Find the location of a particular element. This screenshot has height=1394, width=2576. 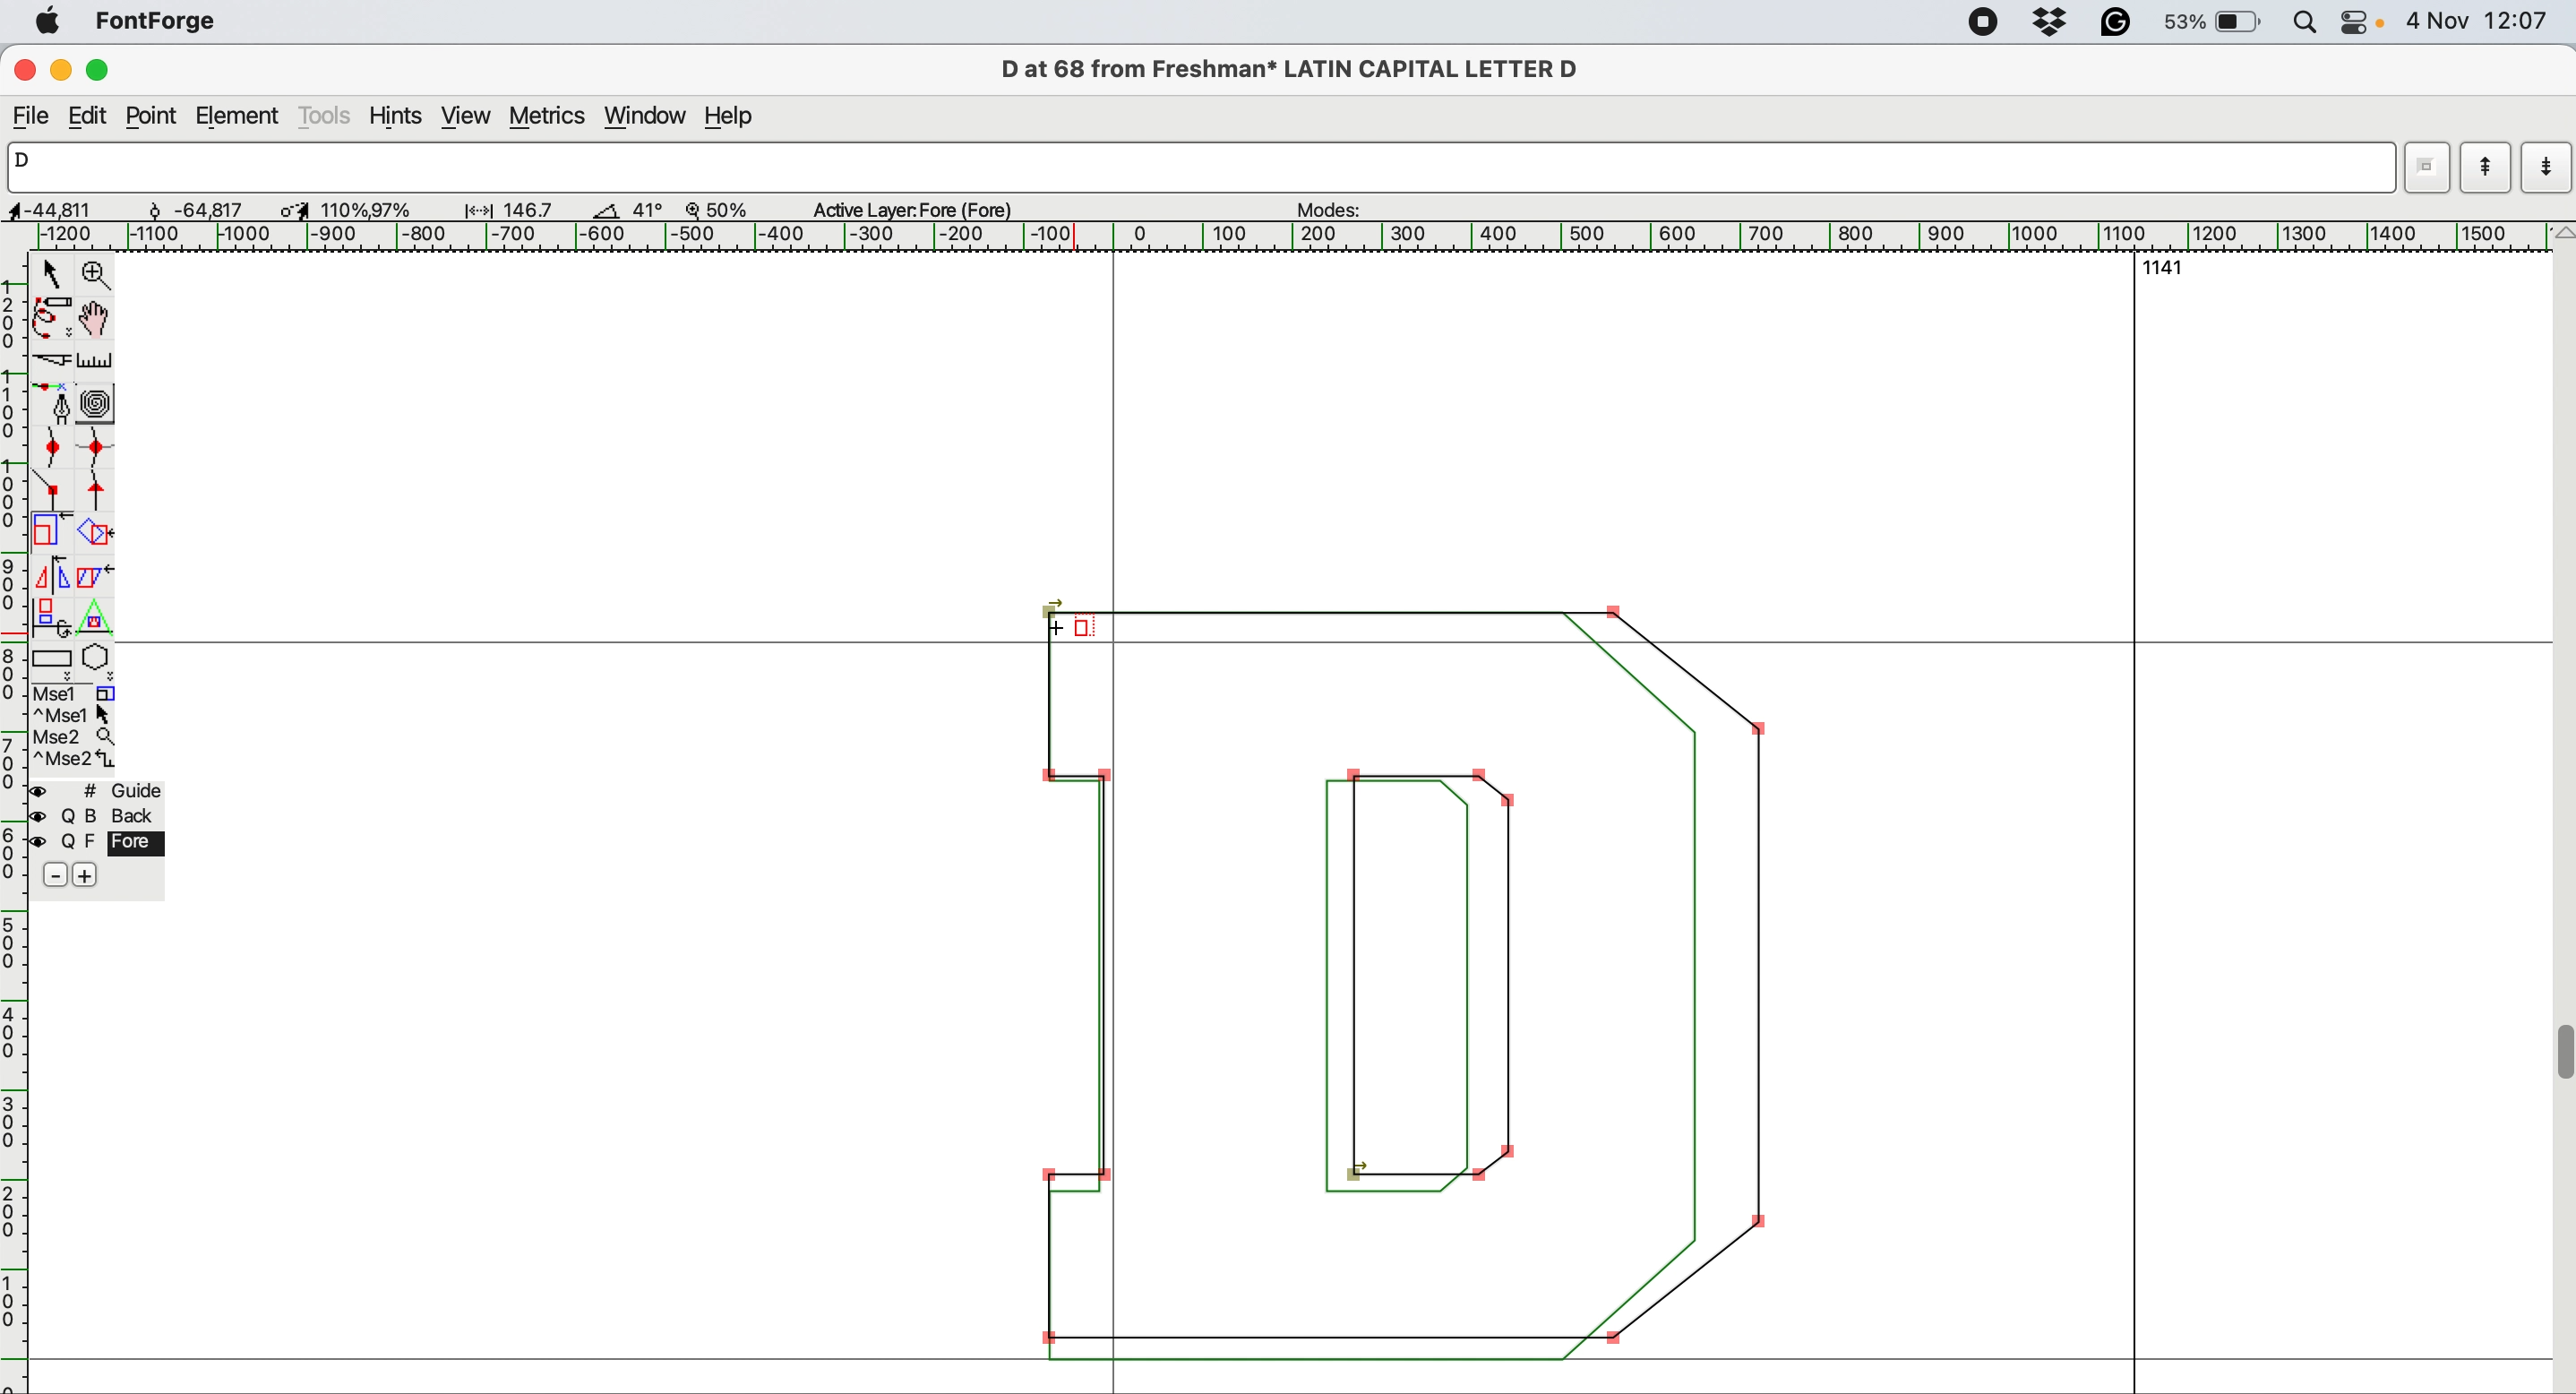

battery is located at coordinates (2216, 23).